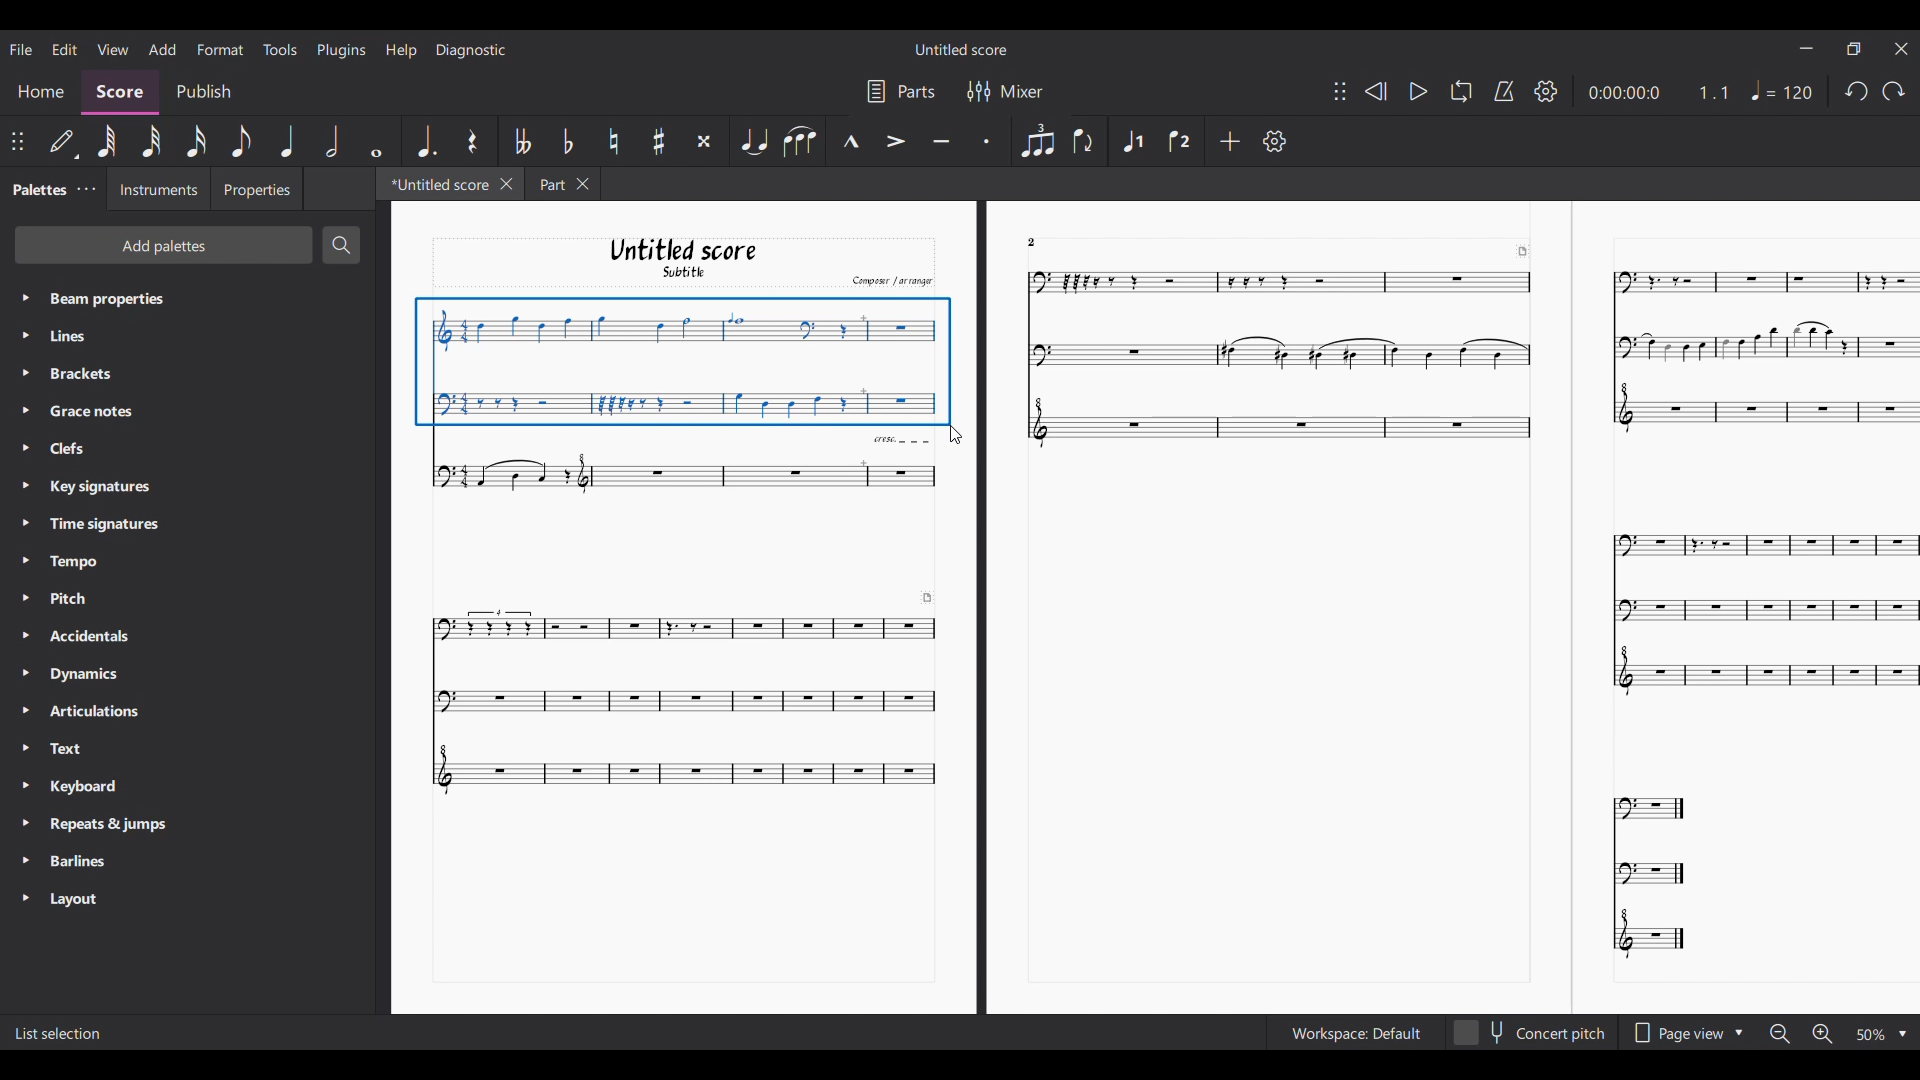 This screenshot has width=1920, height=1080. Describe the element at coordinates (84, 448) in the screenshot. I see `Clefs` at that location.